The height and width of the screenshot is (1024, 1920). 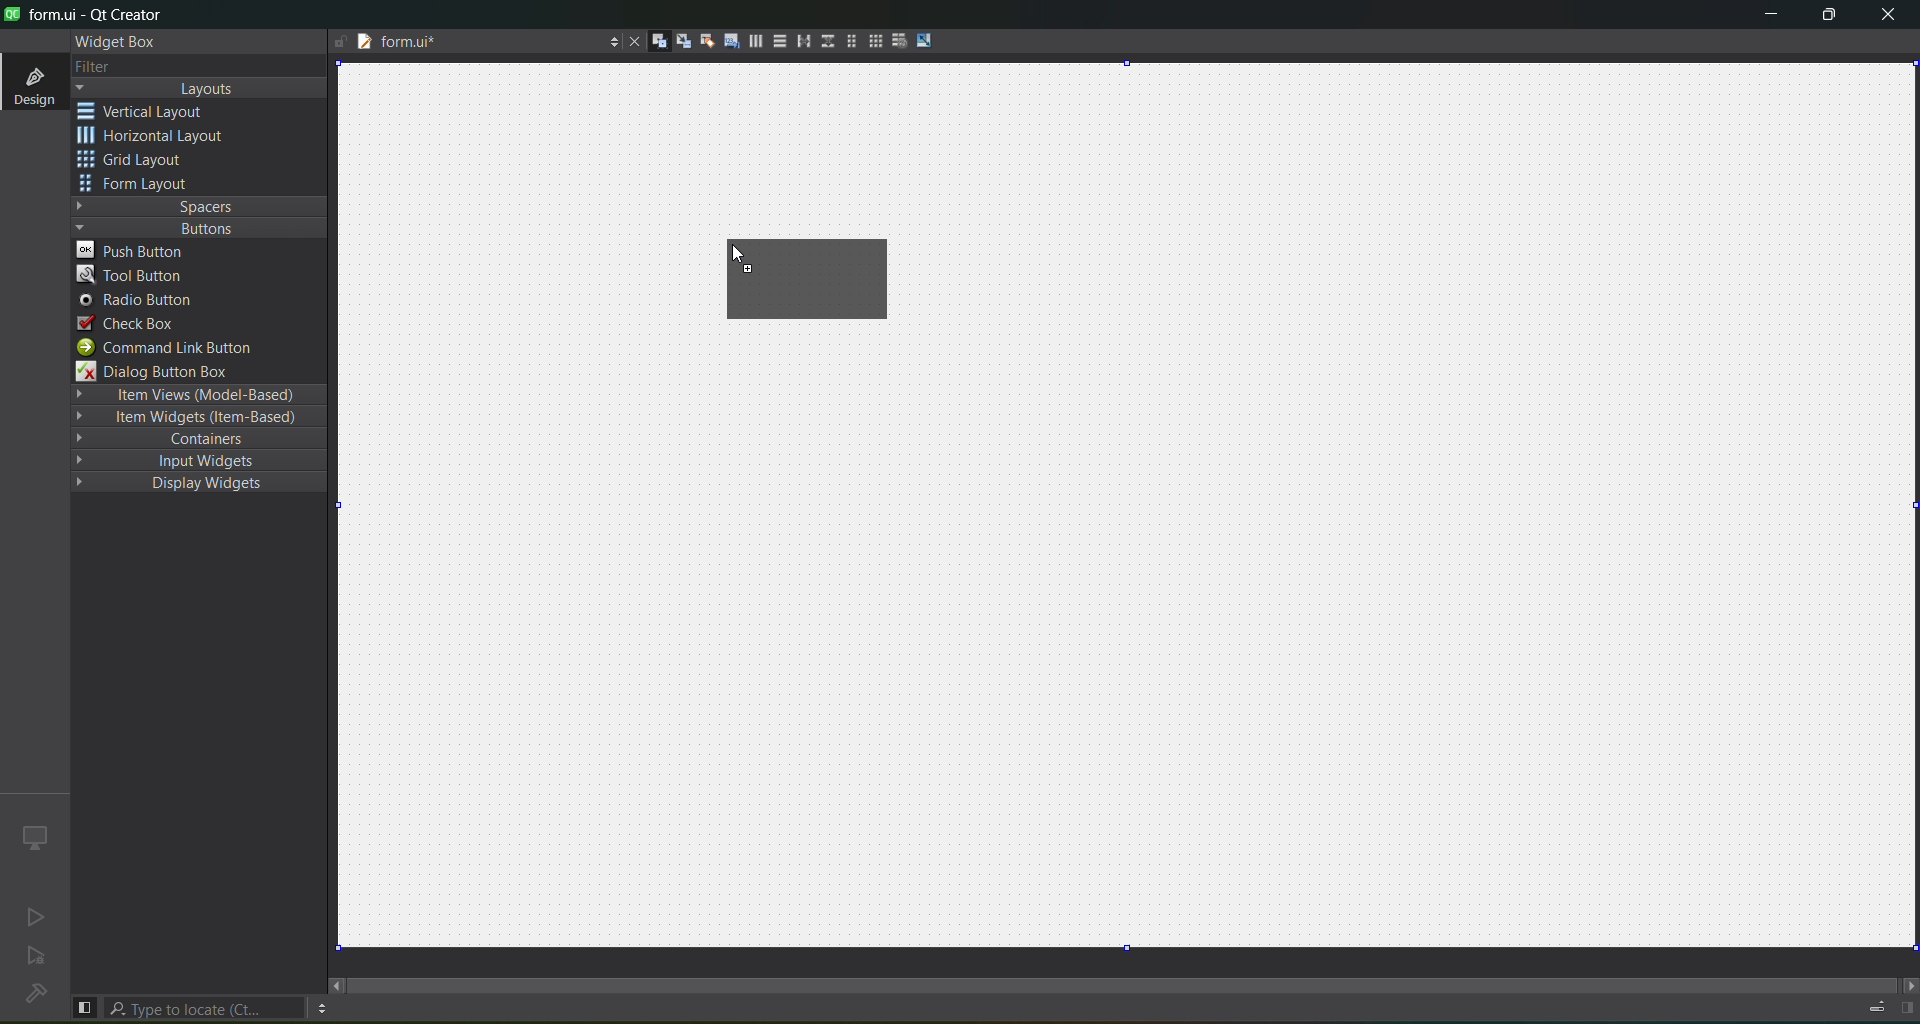 I want to click on item views, so click(x=196, y=394).